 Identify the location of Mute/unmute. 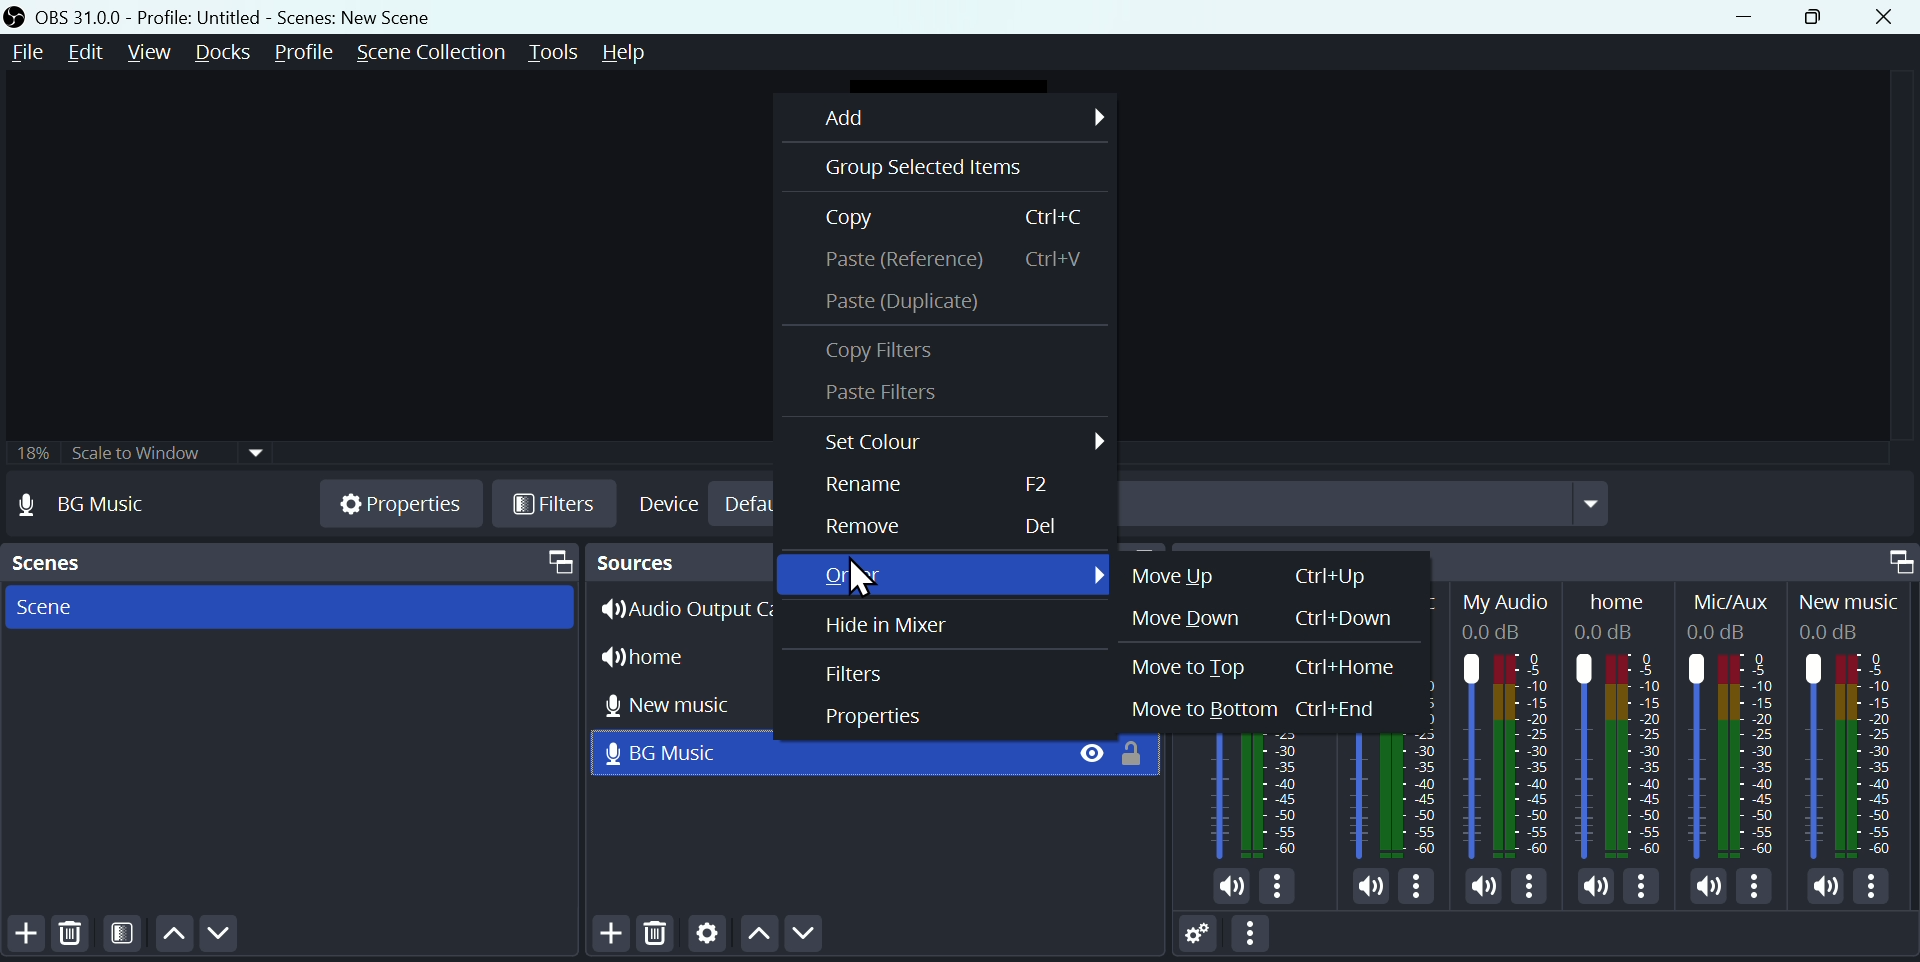
(1707, 886).